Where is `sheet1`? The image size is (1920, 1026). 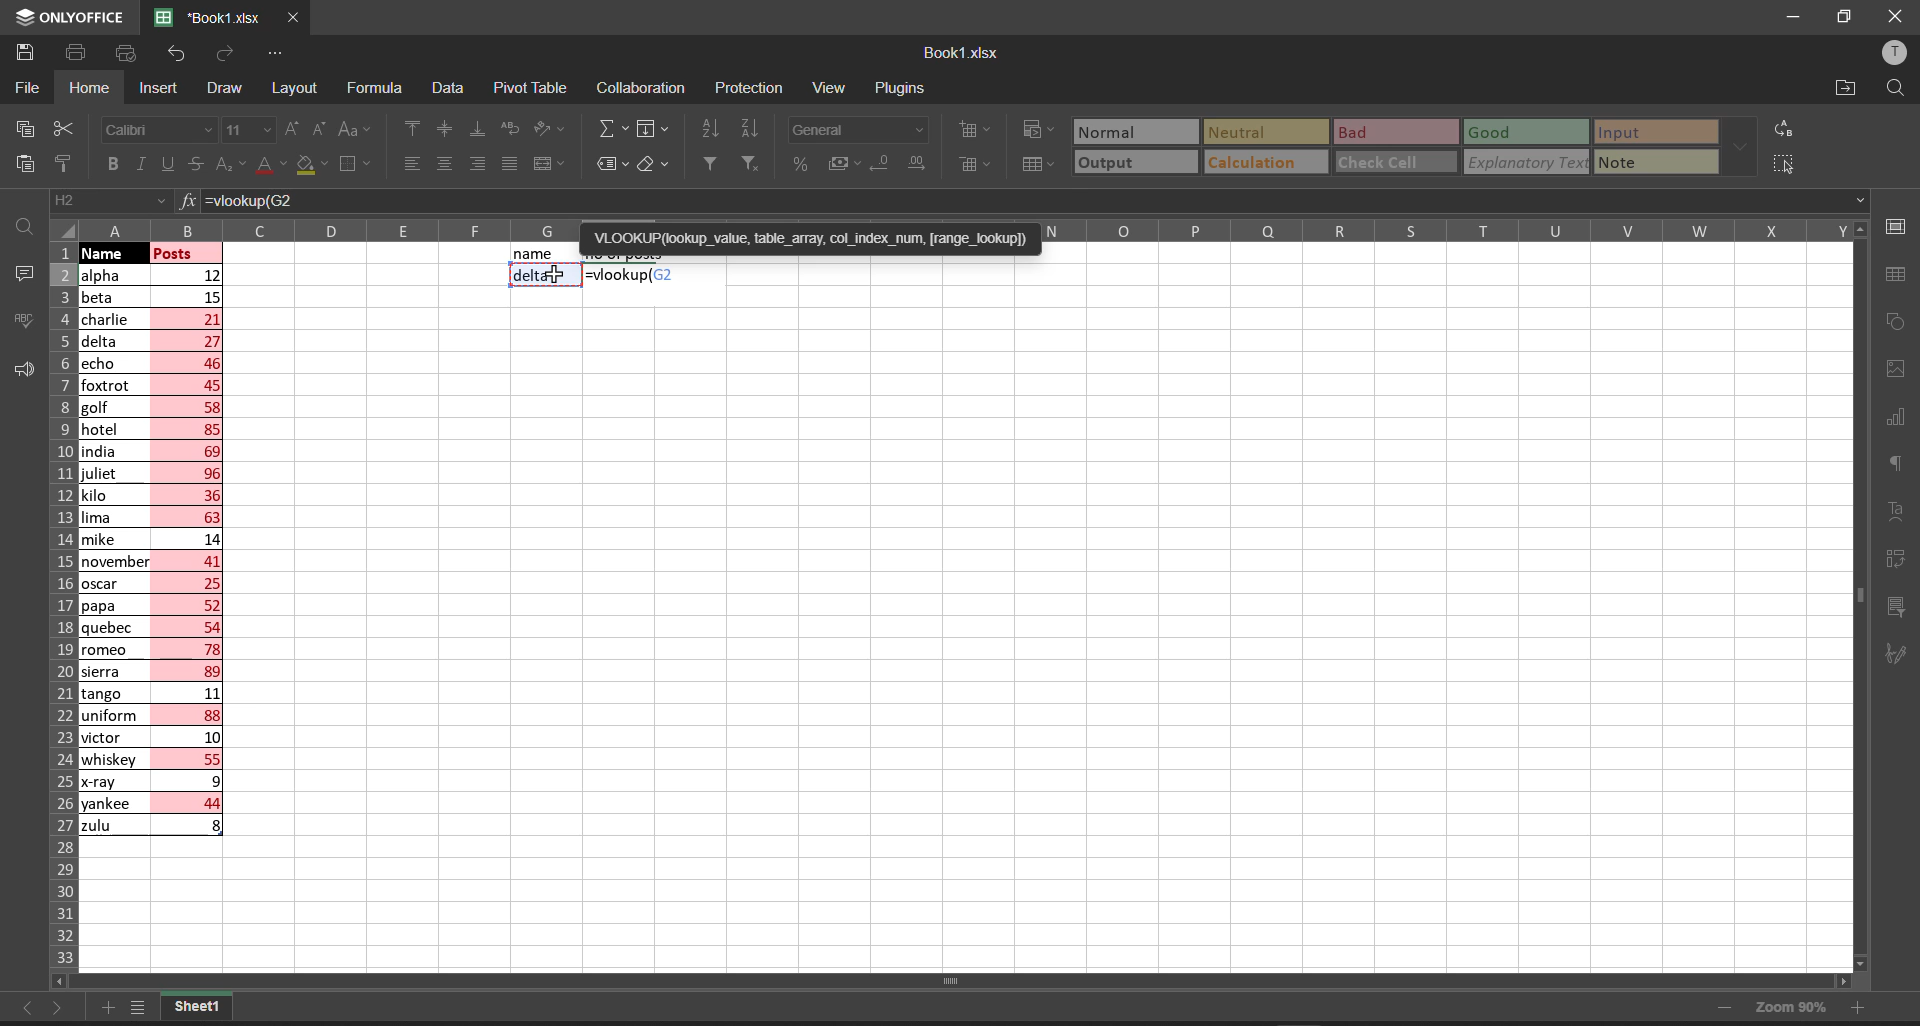 sheet1 is located at coordinates (197, 1008).